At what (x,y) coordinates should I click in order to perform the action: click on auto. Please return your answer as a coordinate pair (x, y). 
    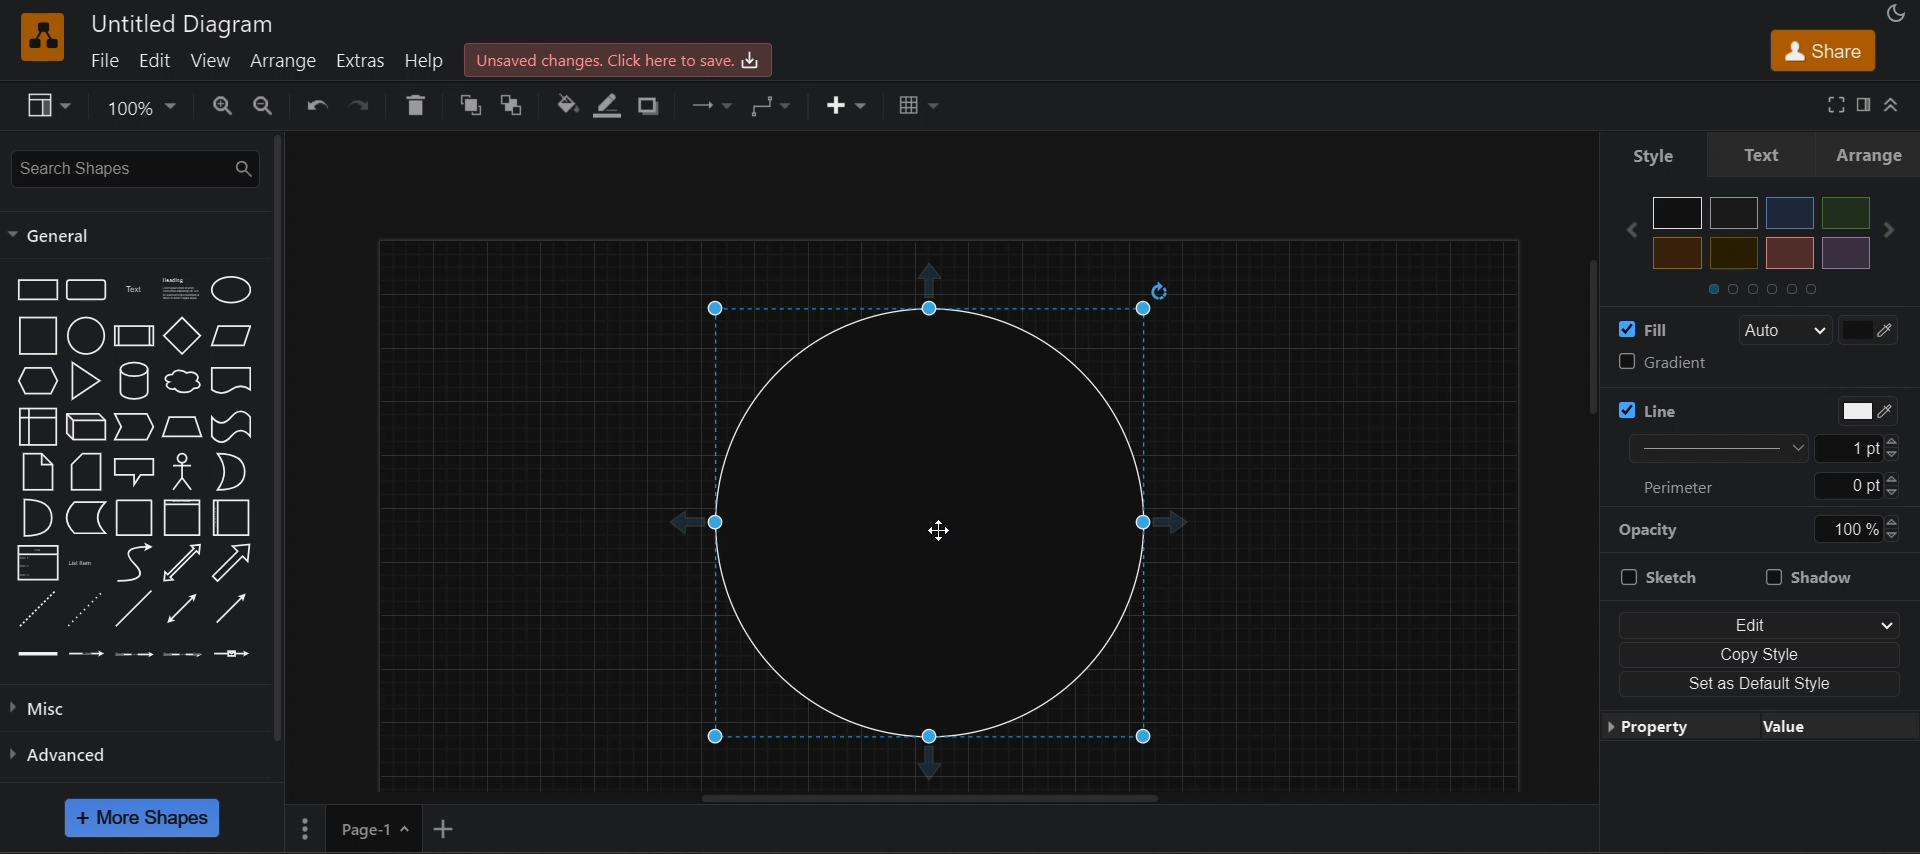
    Looking at the image, I should click on (1778, 329).